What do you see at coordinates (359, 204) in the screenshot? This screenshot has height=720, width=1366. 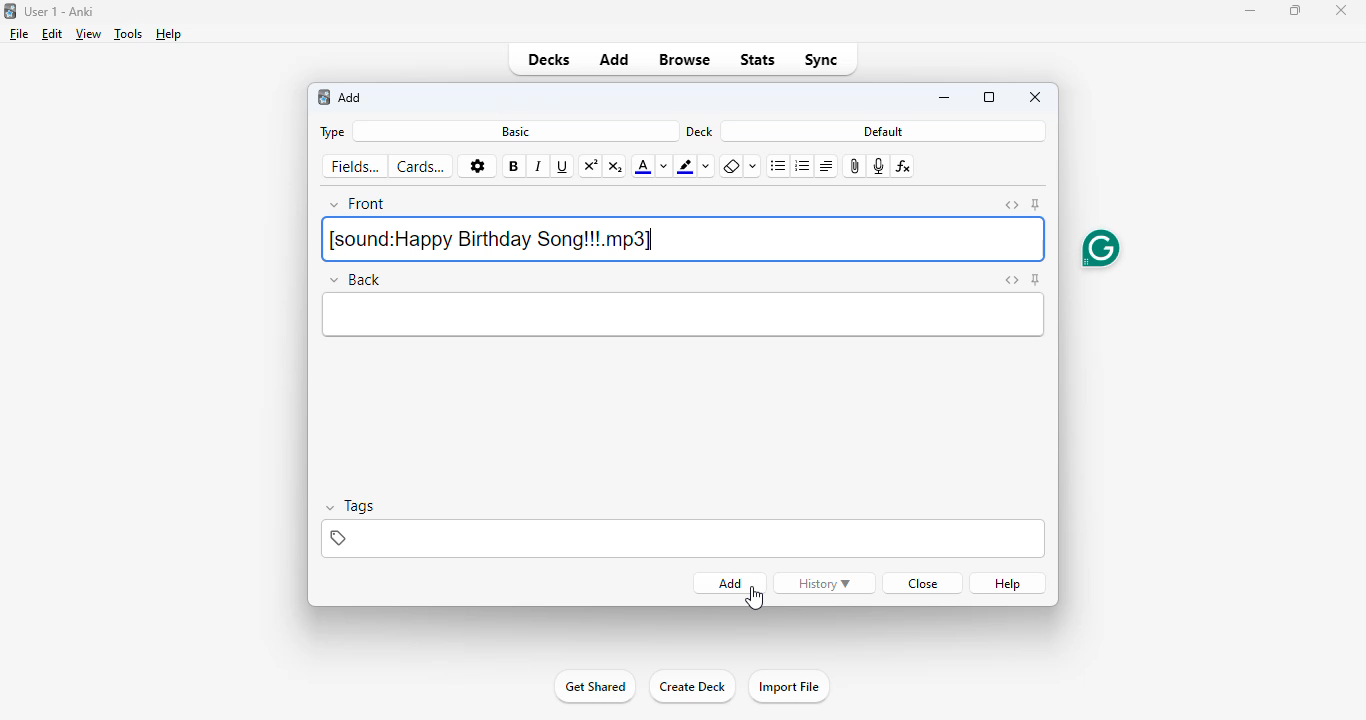 I see `front` at bounding box center [359, 204].